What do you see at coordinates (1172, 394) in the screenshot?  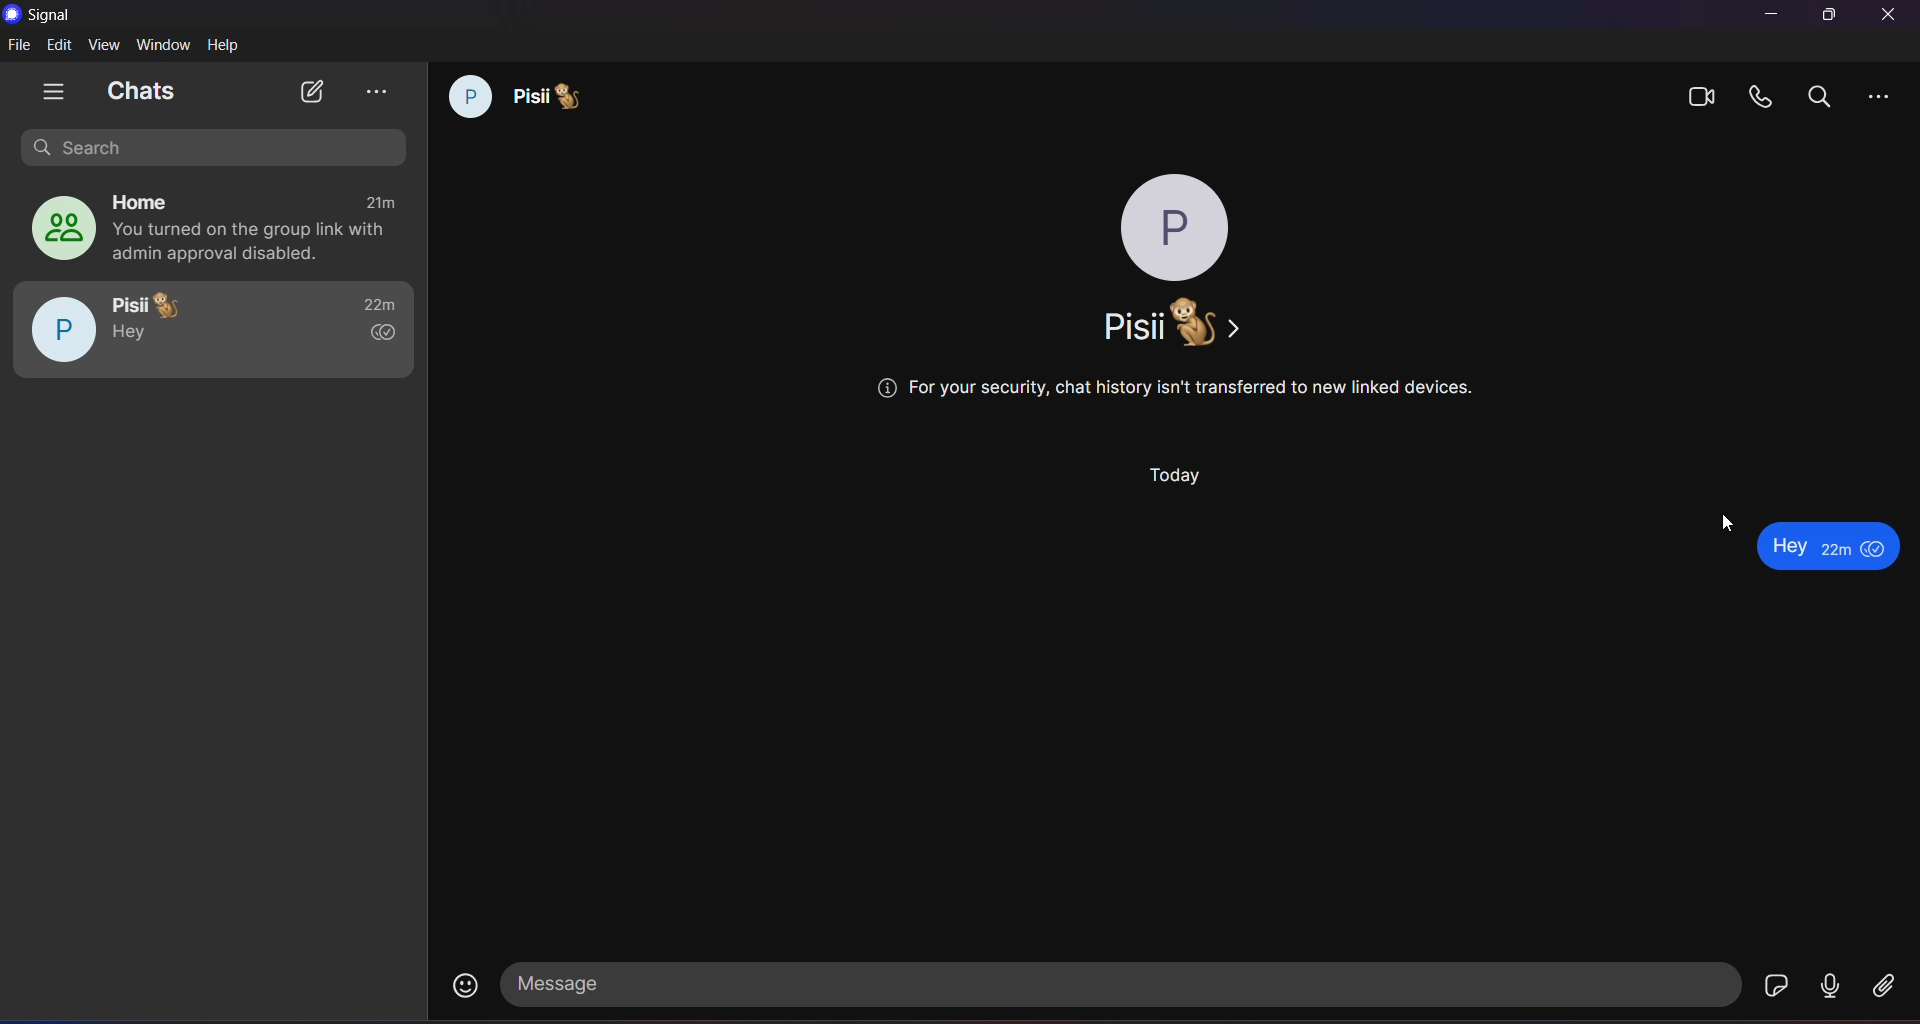 I see `security warning` at bounding box center [1172, 394].